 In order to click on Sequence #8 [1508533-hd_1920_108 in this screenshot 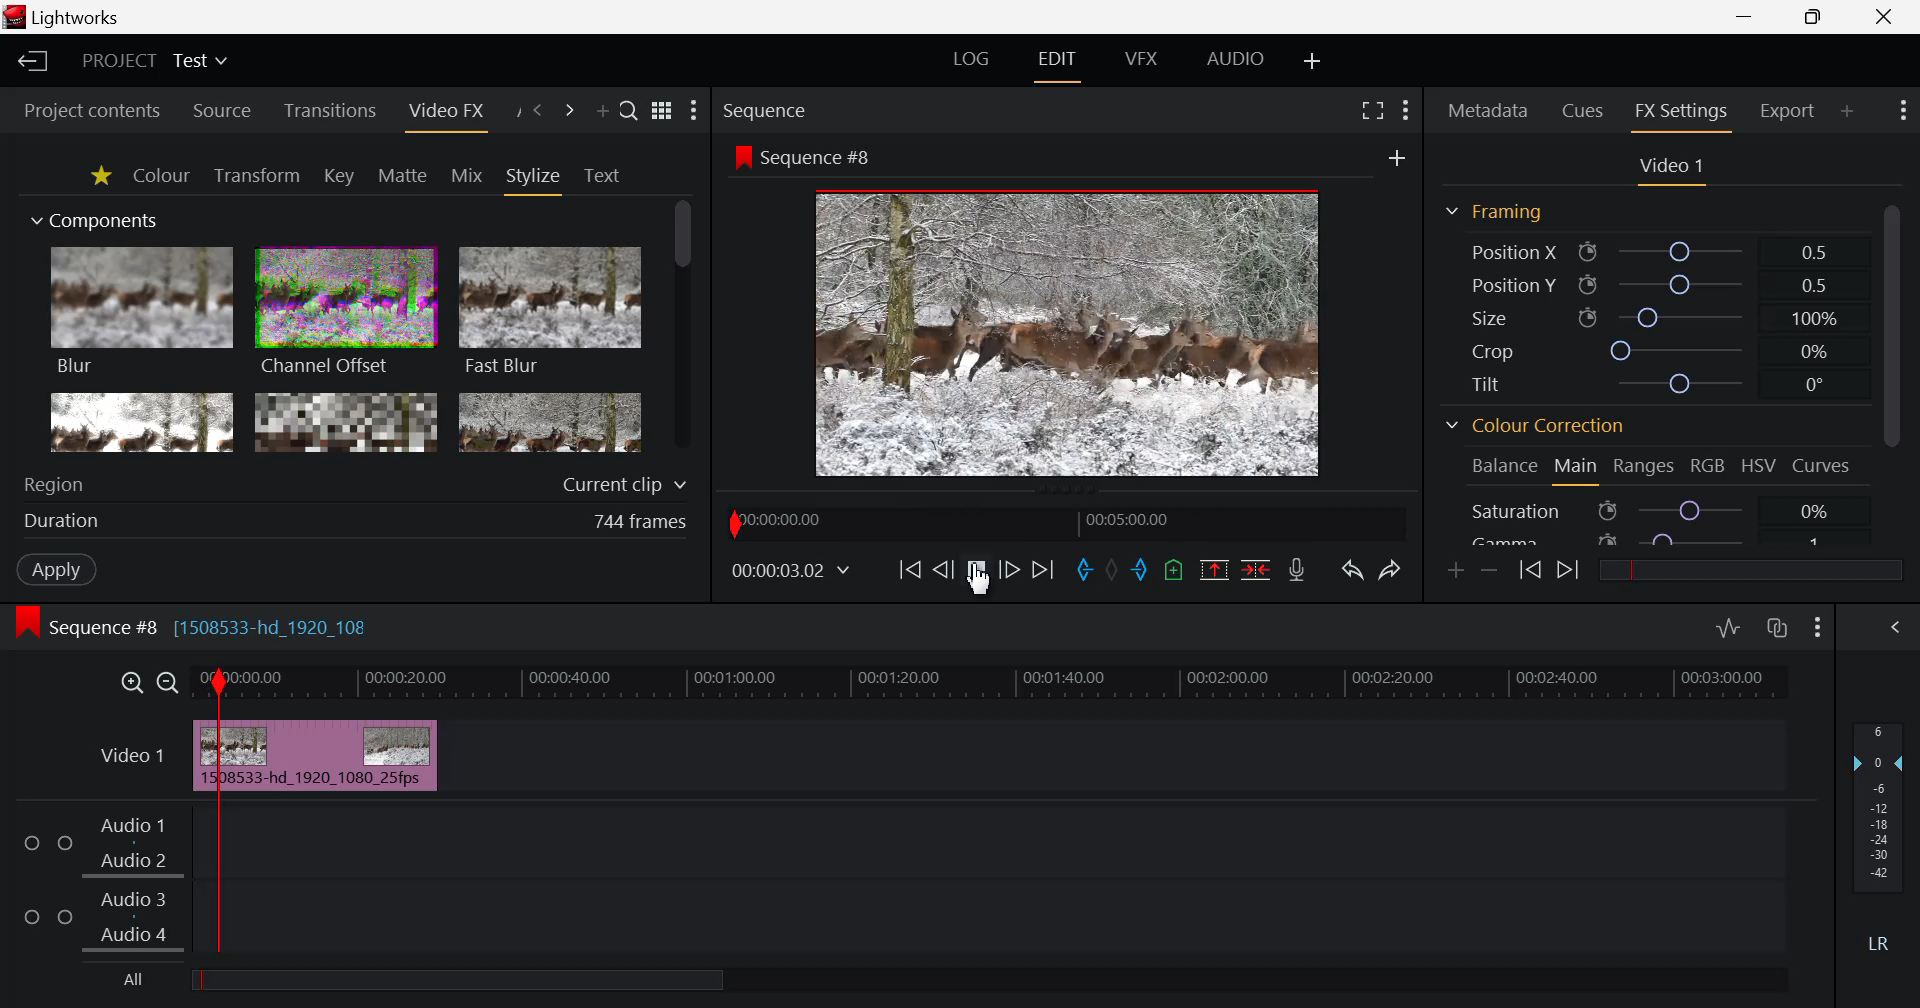, I will do `click(227, 625)`.